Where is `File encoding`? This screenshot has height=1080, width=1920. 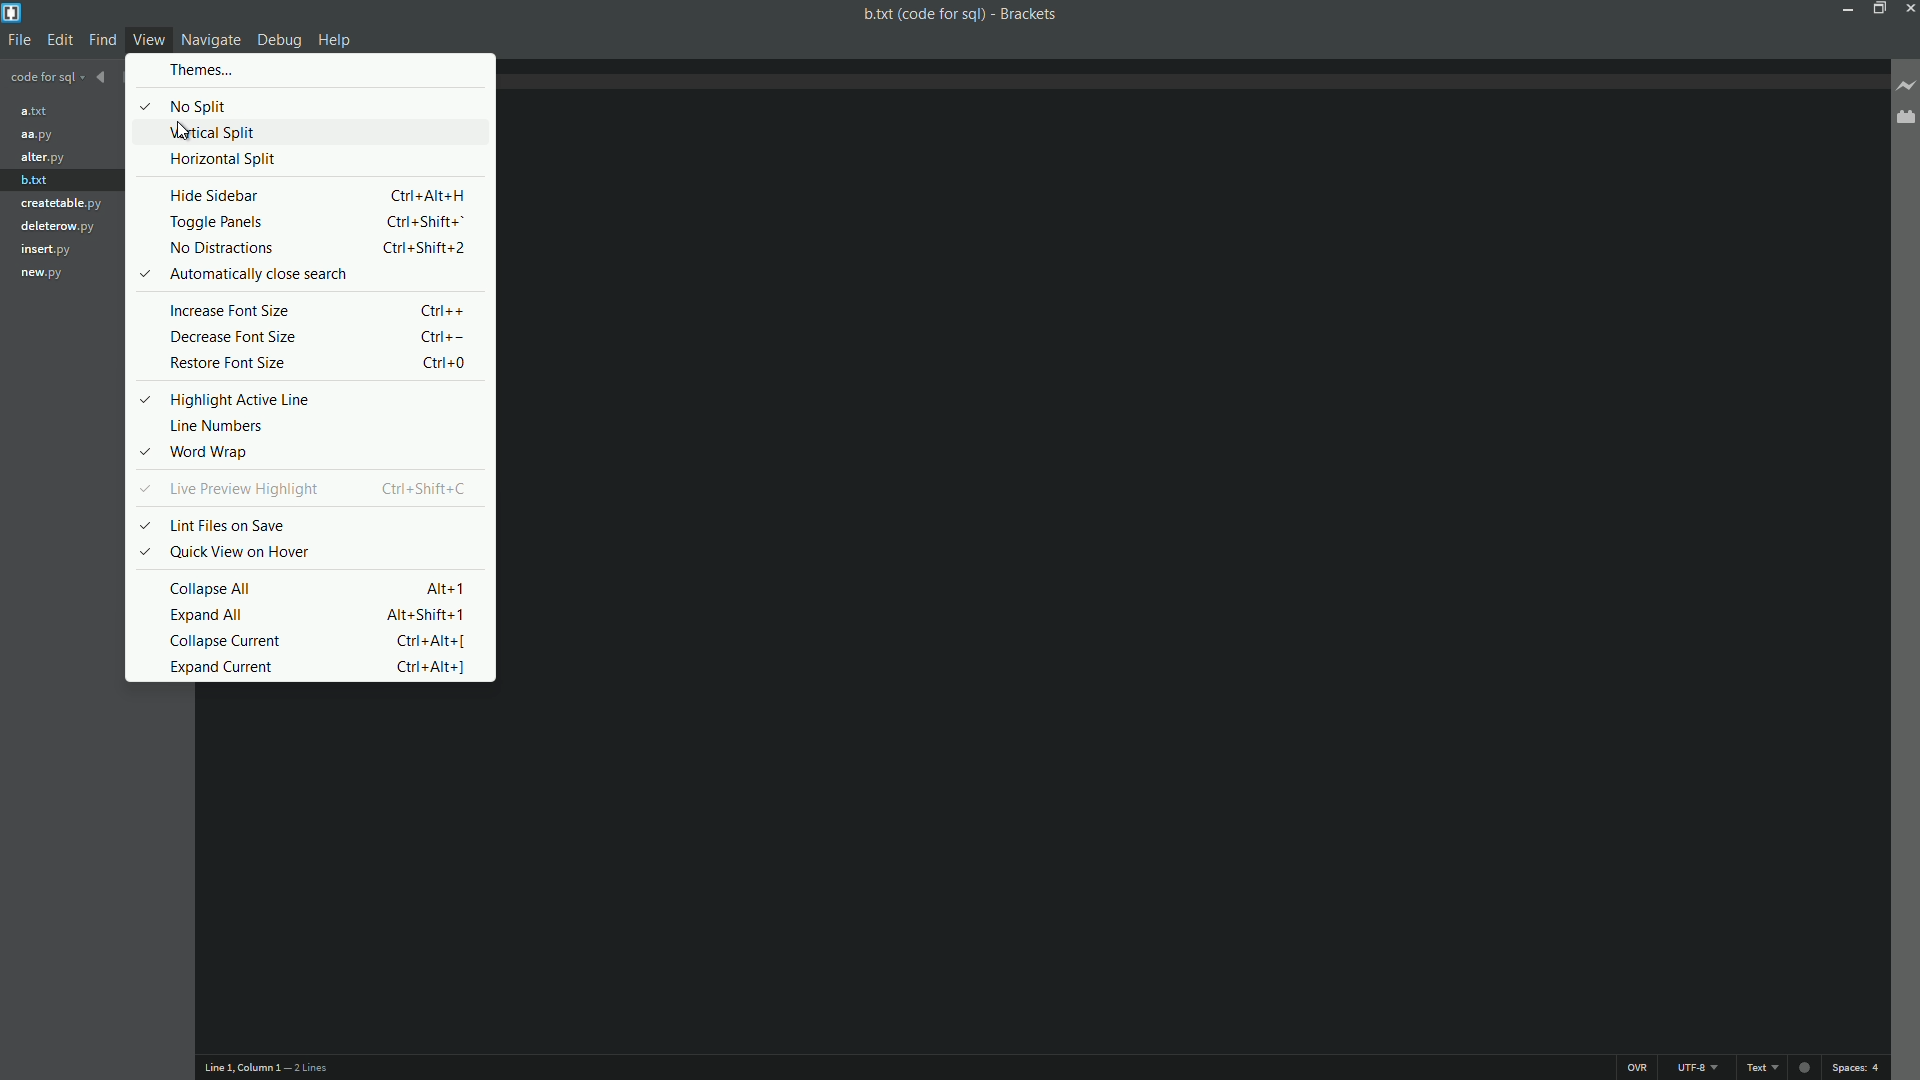 File encoding is located at coordinates (1700, 1068).